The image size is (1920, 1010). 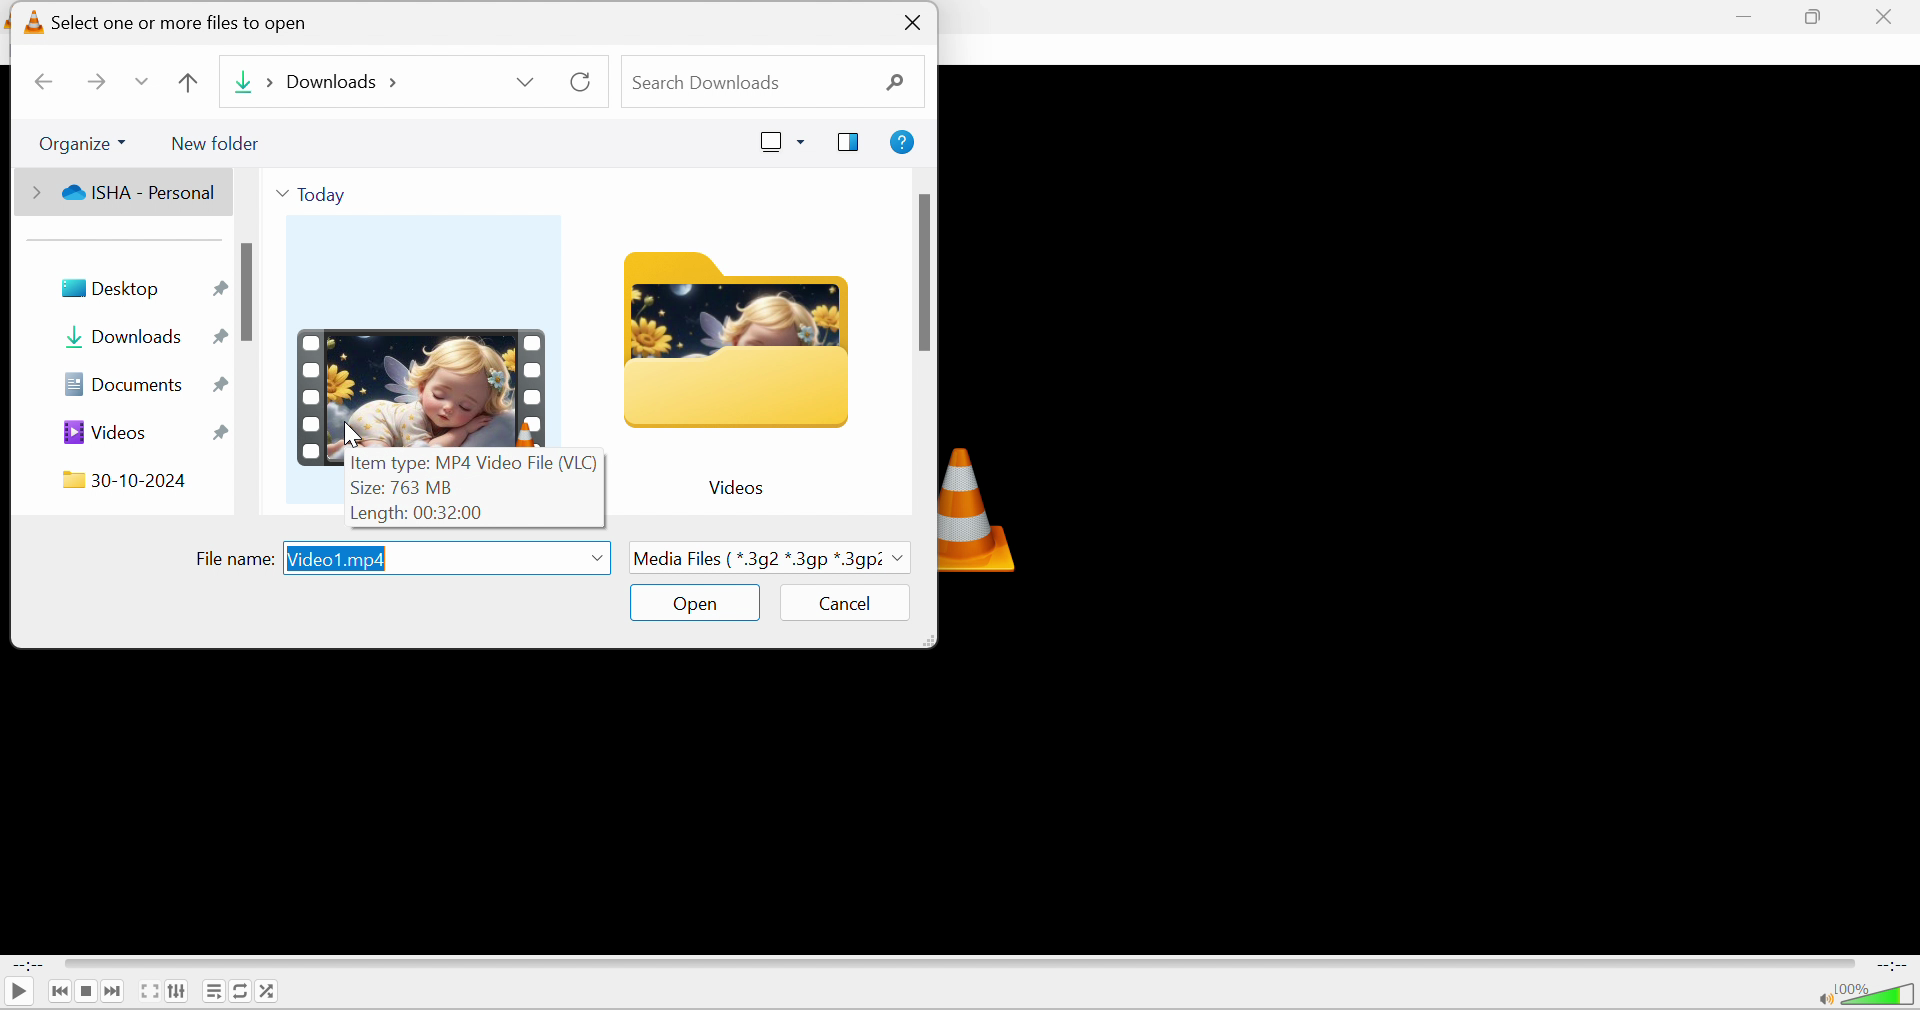 I want to click on Today, so click(x=316, y=193).